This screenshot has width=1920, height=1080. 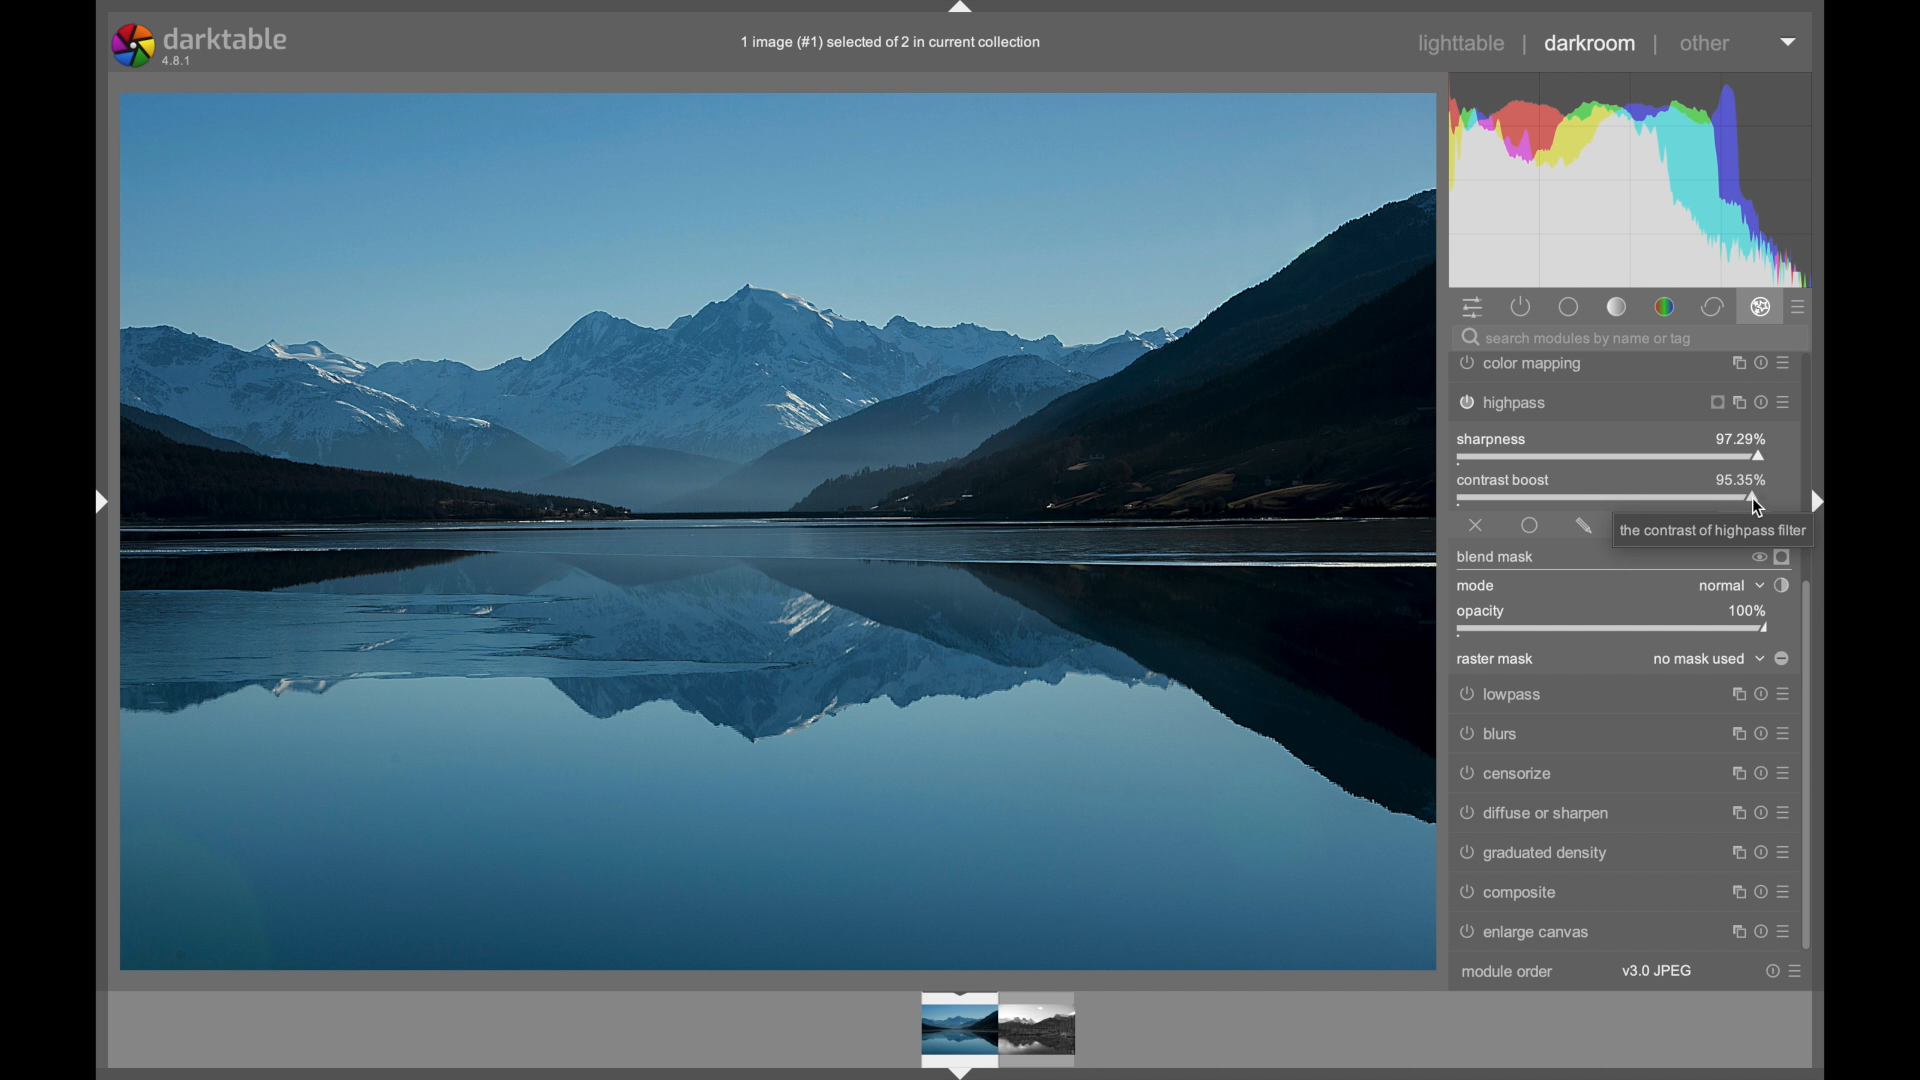 I want to click on mode, so click(x=1477, y=586).